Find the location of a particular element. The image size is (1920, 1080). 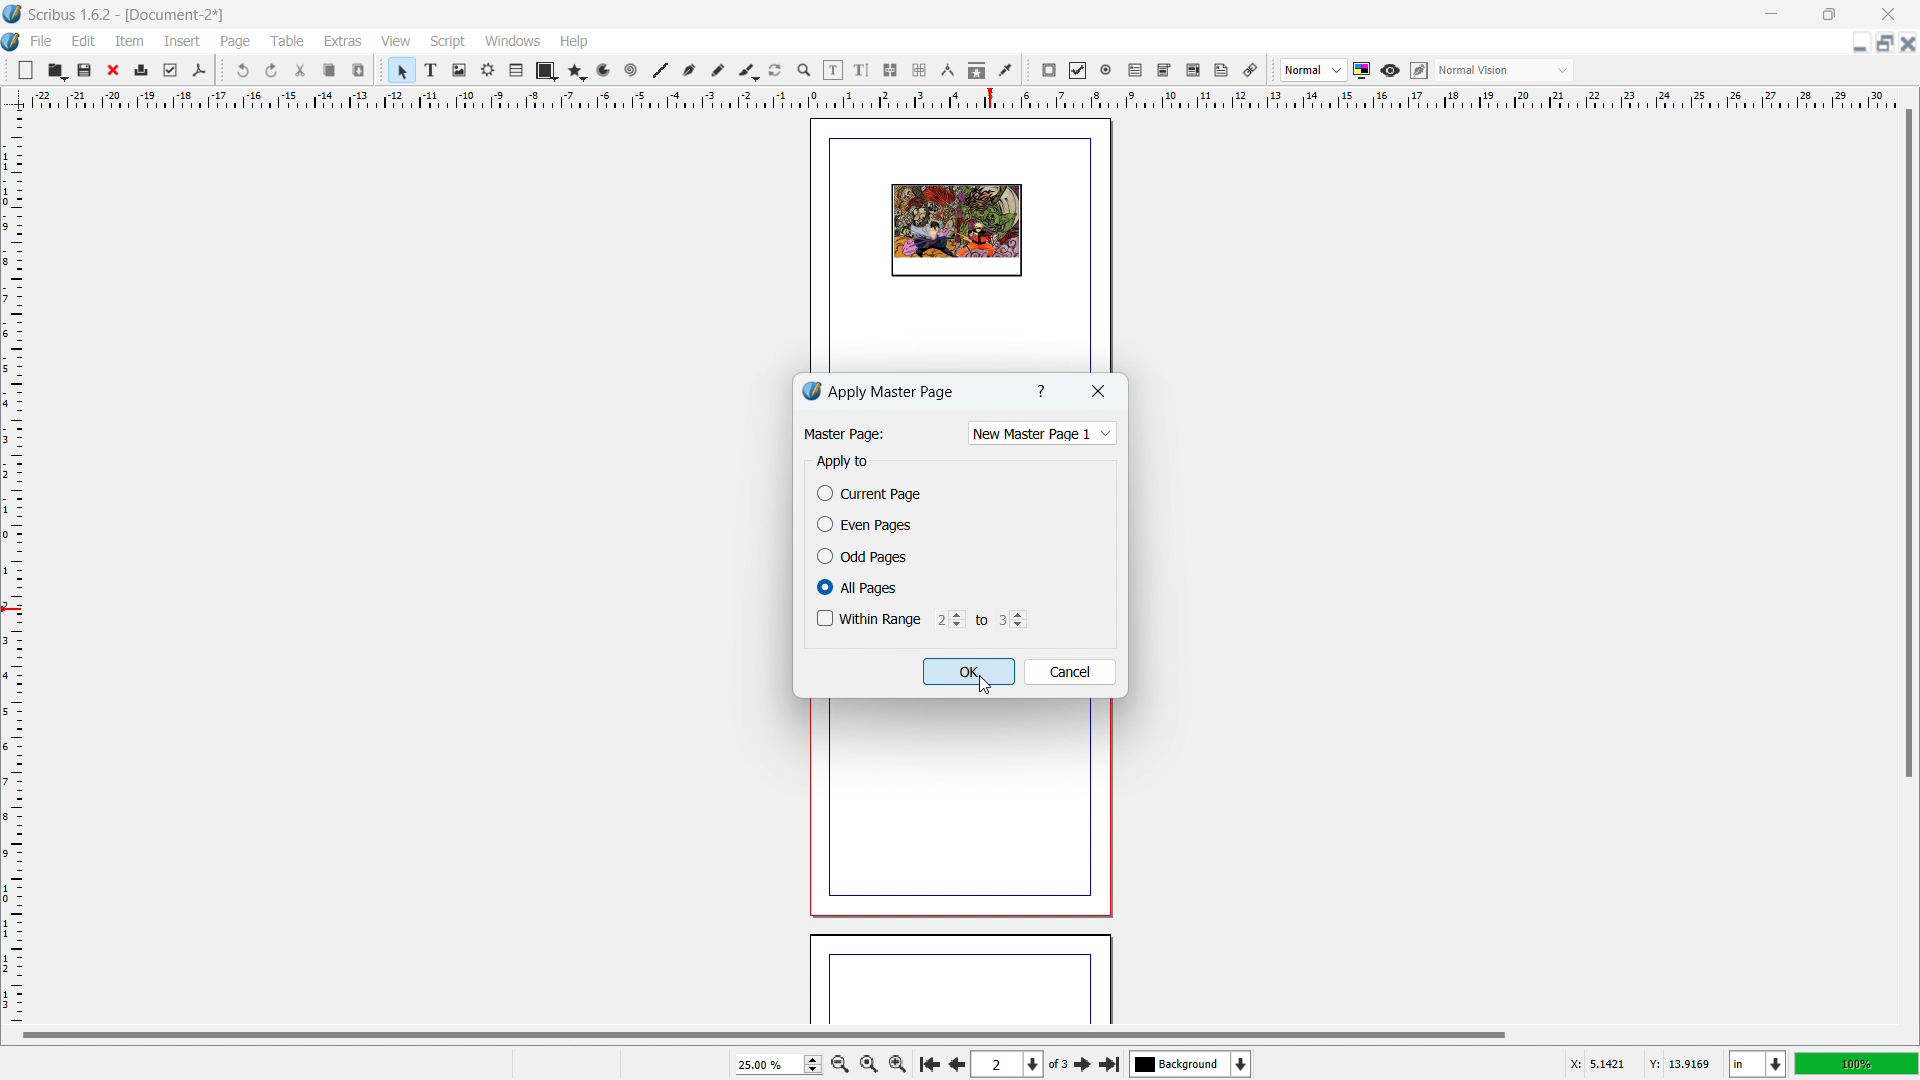

preview mode is located at coordinates (1390, 71).